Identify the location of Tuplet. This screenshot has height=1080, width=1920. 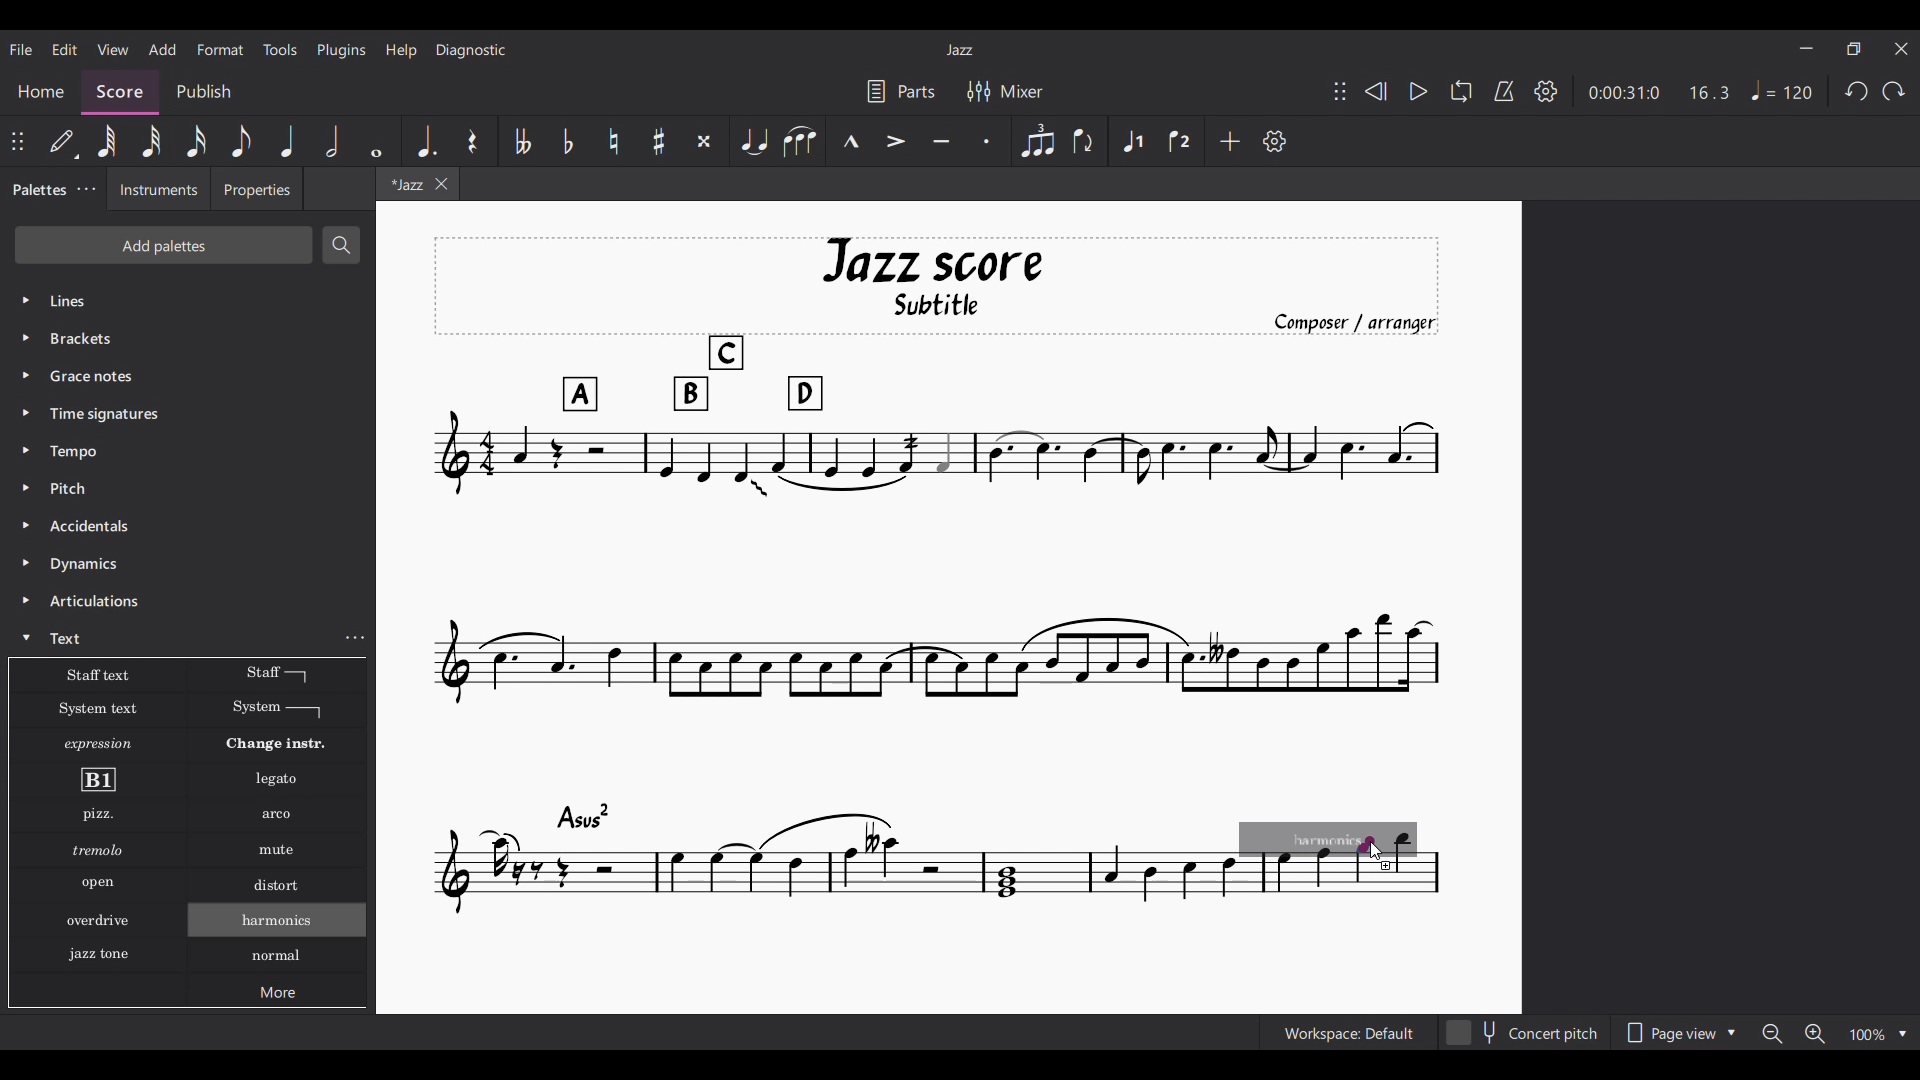
(1037, 141).